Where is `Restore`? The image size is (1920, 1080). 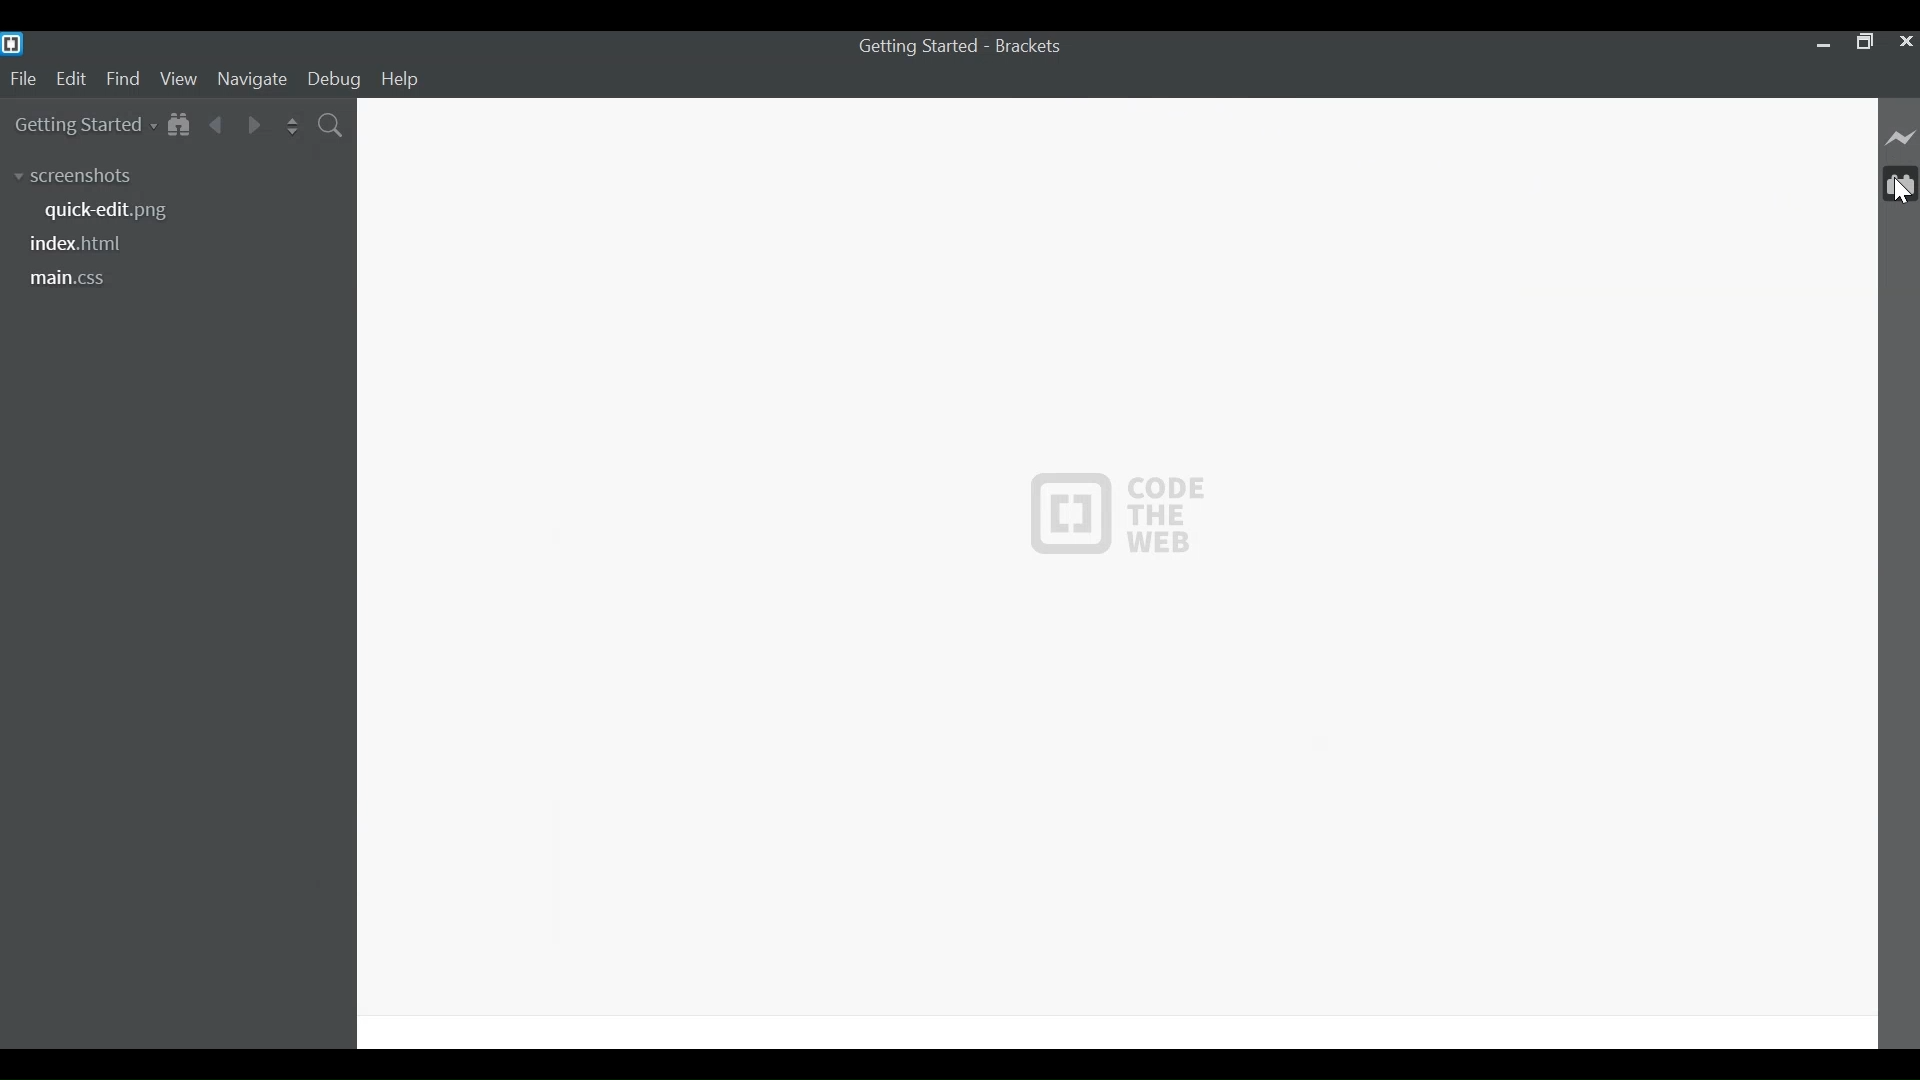 Restore is located at coordinates (1864, 43).